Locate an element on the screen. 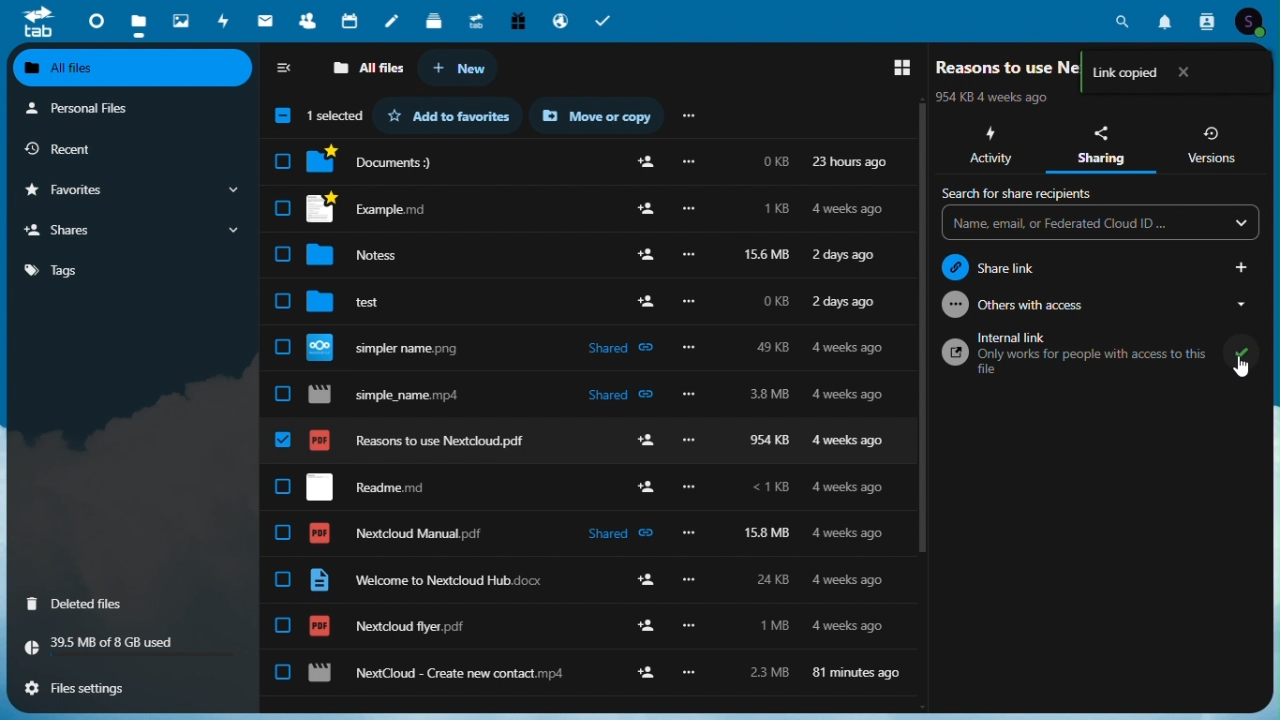 The image size is (1280, 720). simple_name.mp4 is located at coordinates (392, 395).